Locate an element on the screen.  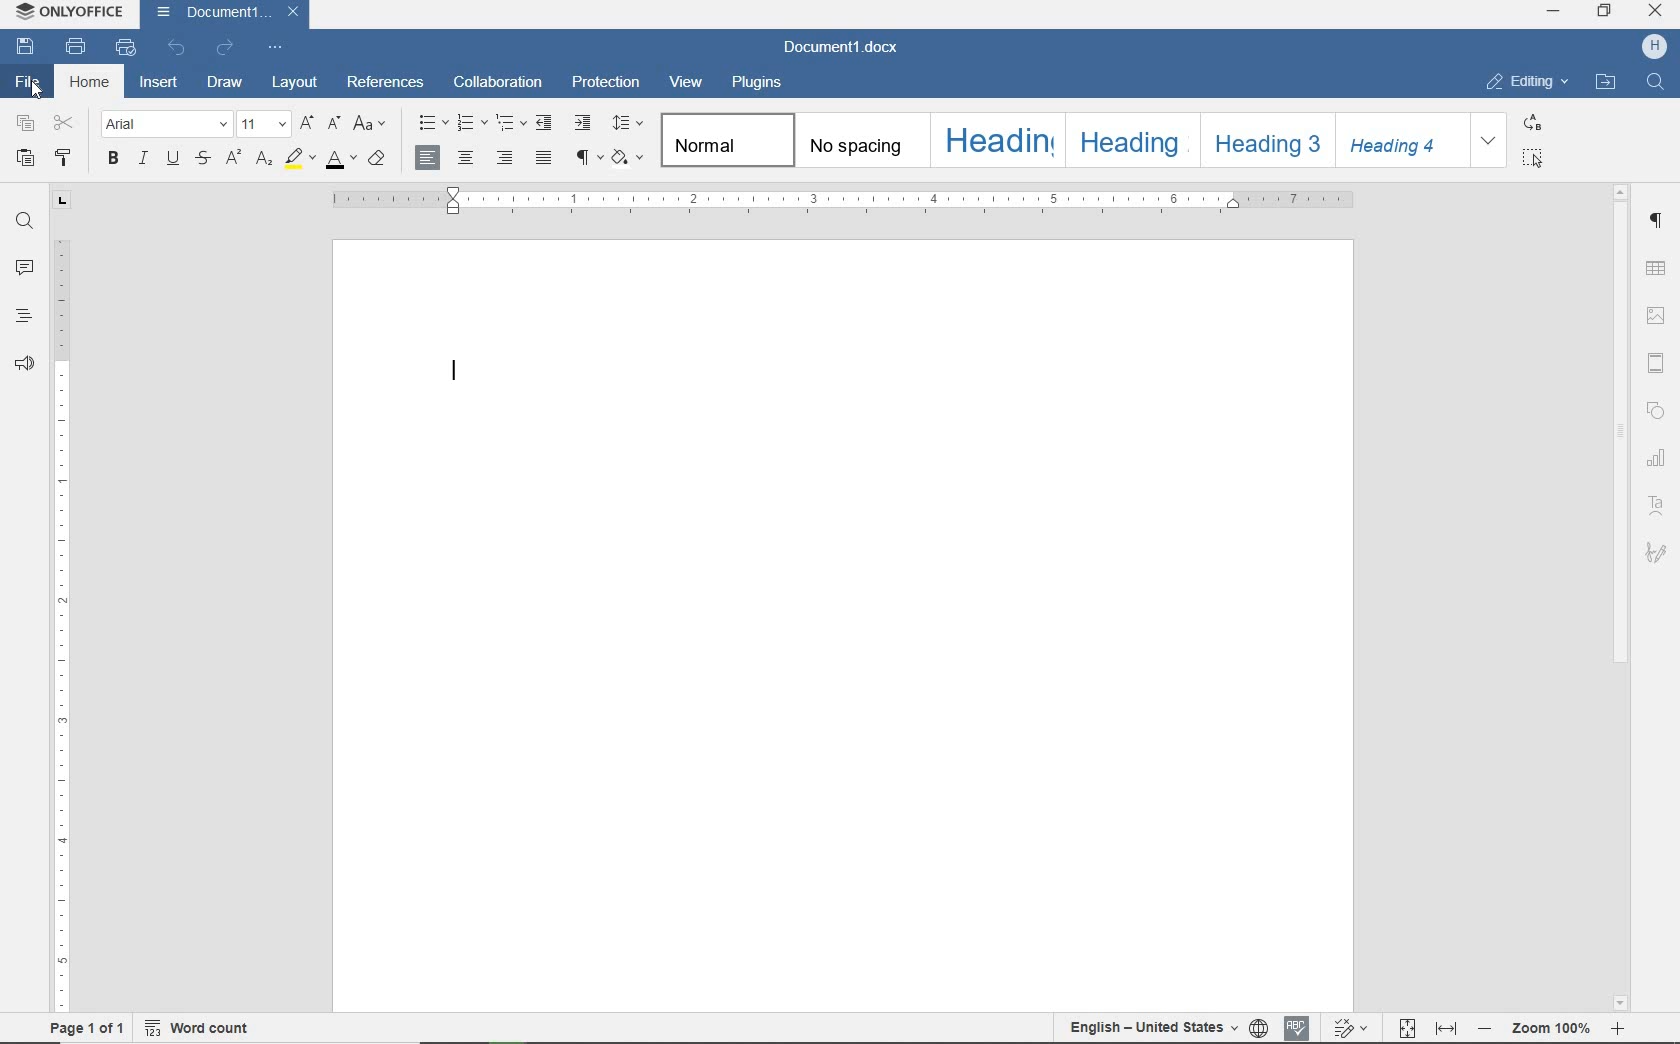
chart is located at coordinates (1657, 458).